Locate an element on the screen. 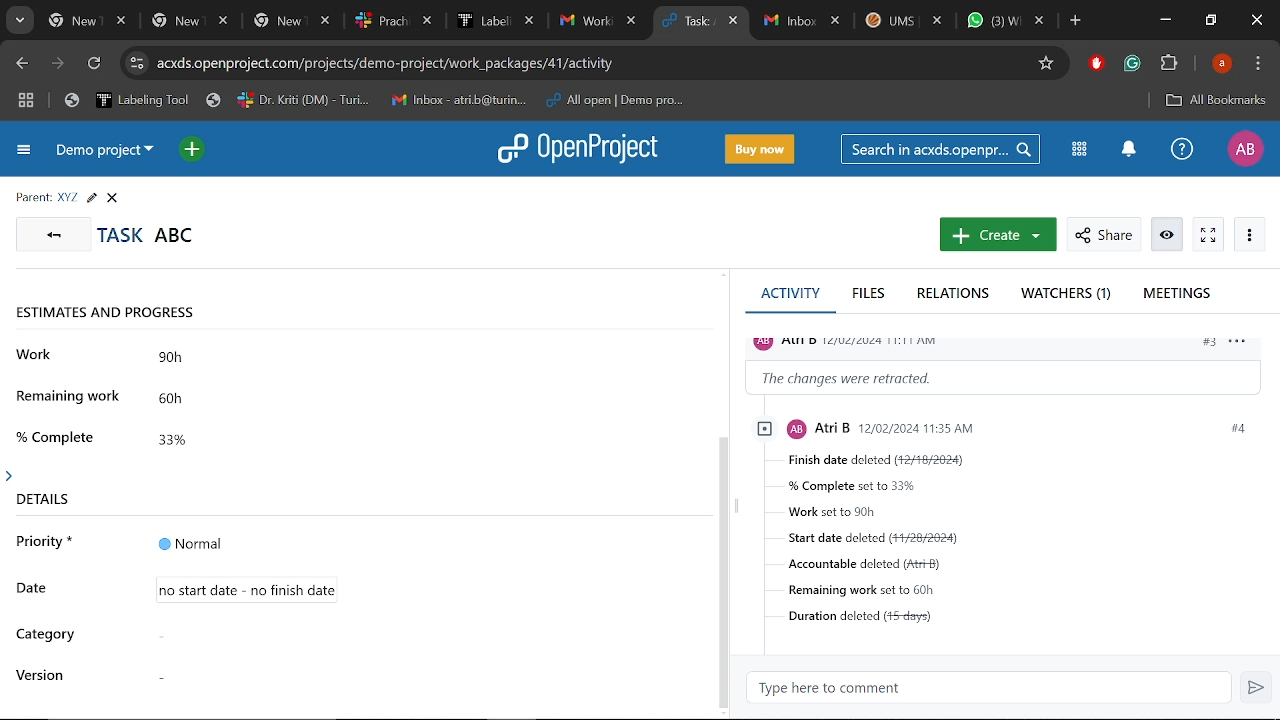  New work package is located at coordinates (996, 235).